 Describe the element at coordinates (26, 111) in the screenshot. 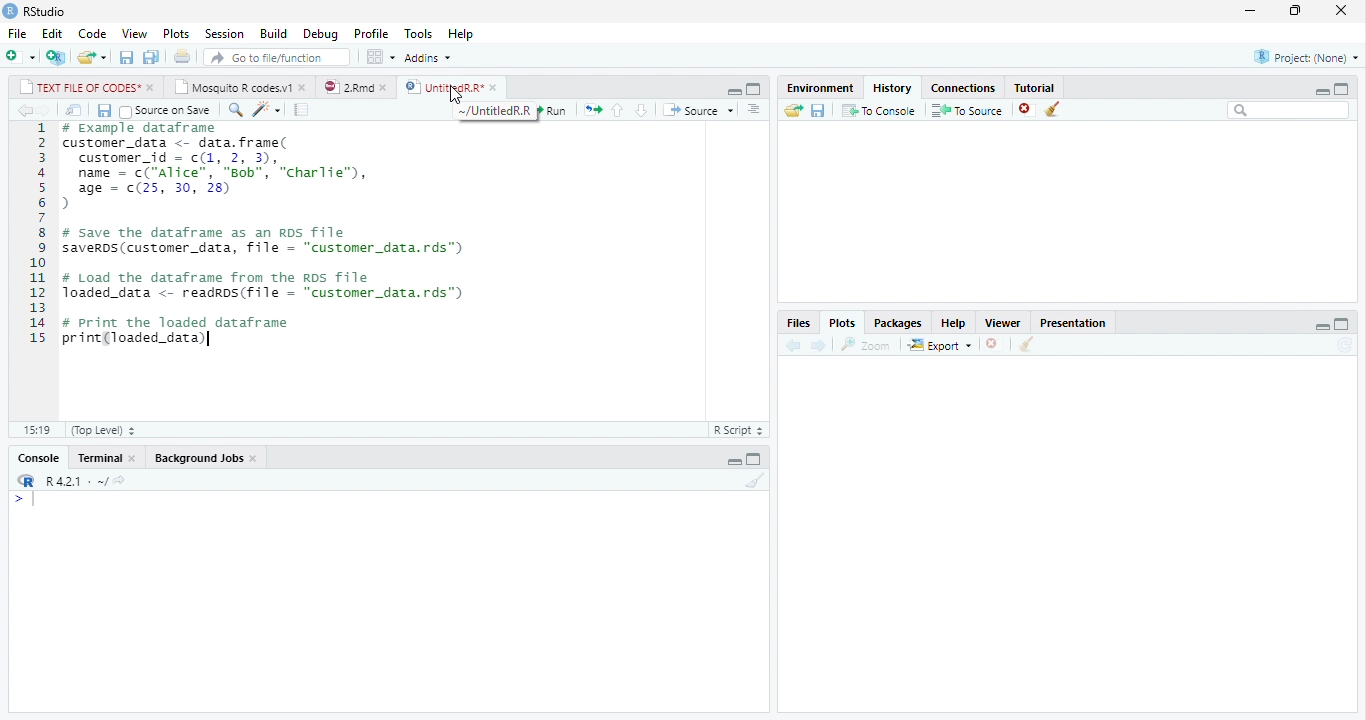

I see `back` at that location.